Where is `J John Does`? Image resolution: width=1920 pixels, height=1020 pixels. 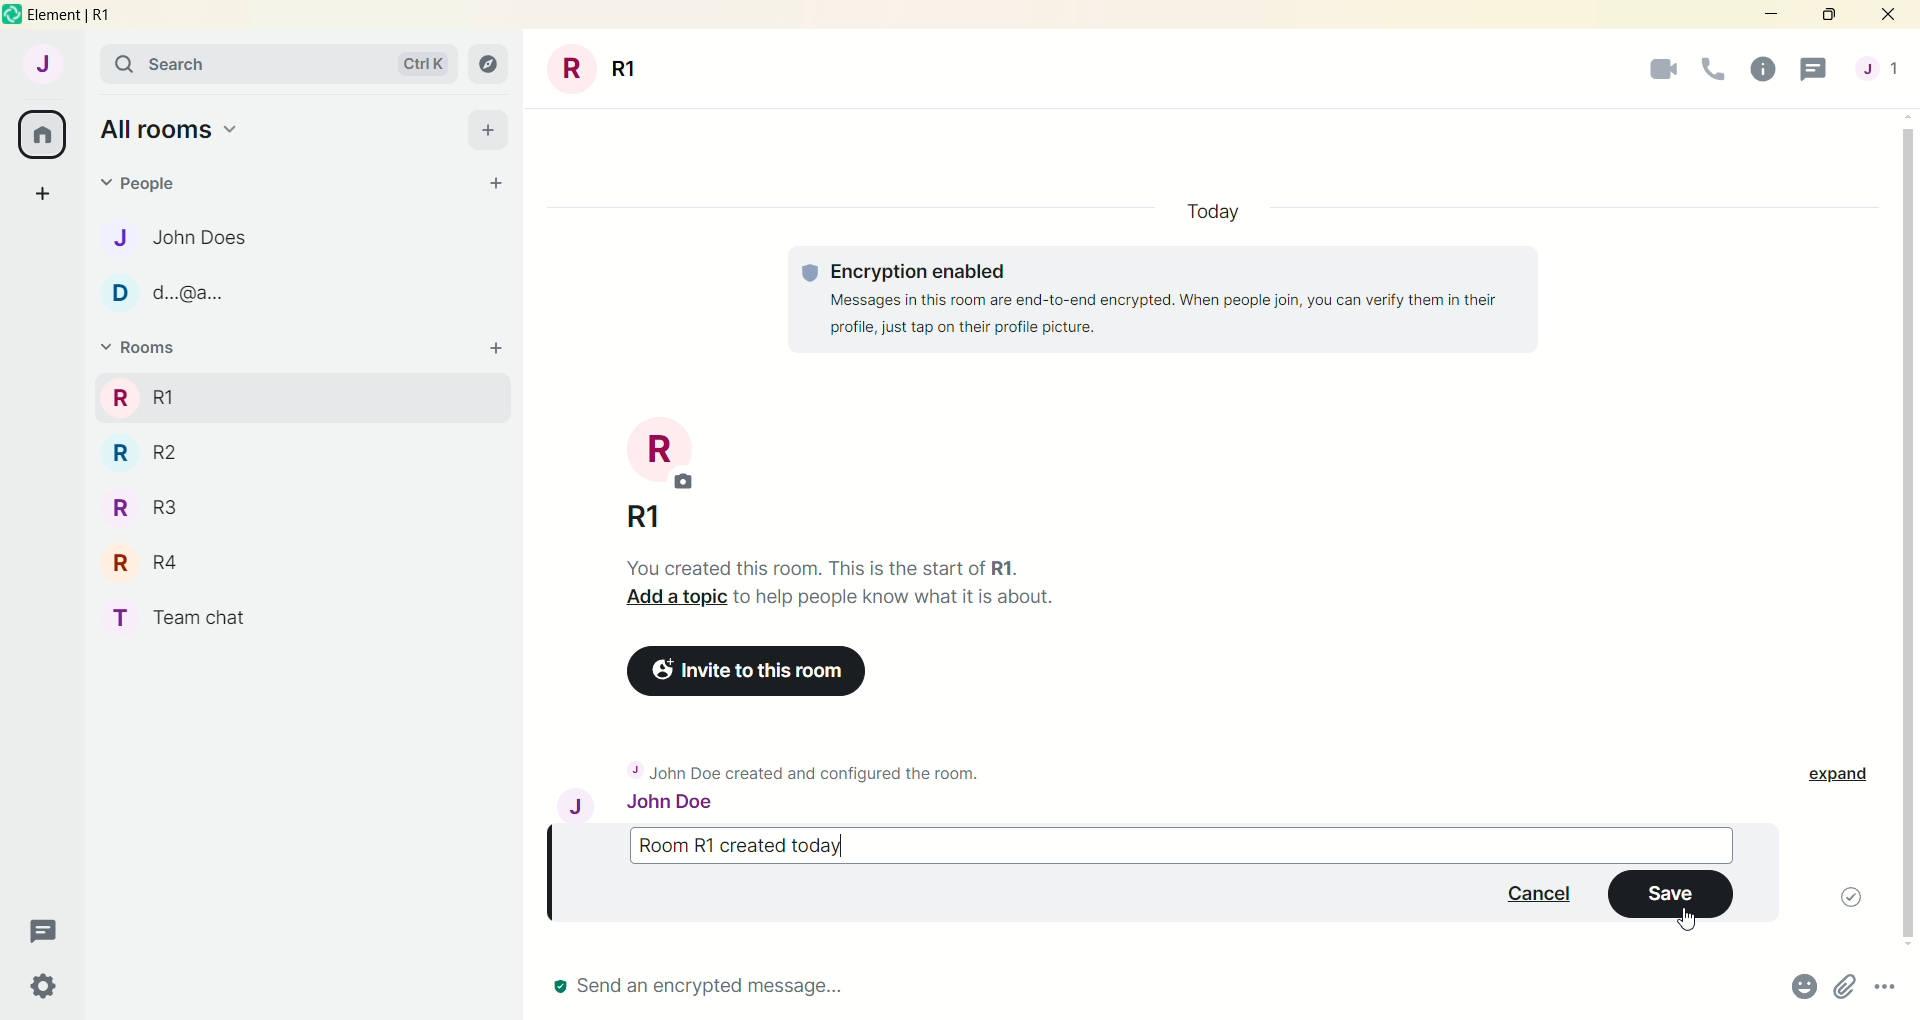
J John Does is located at coordinates (192, 238).